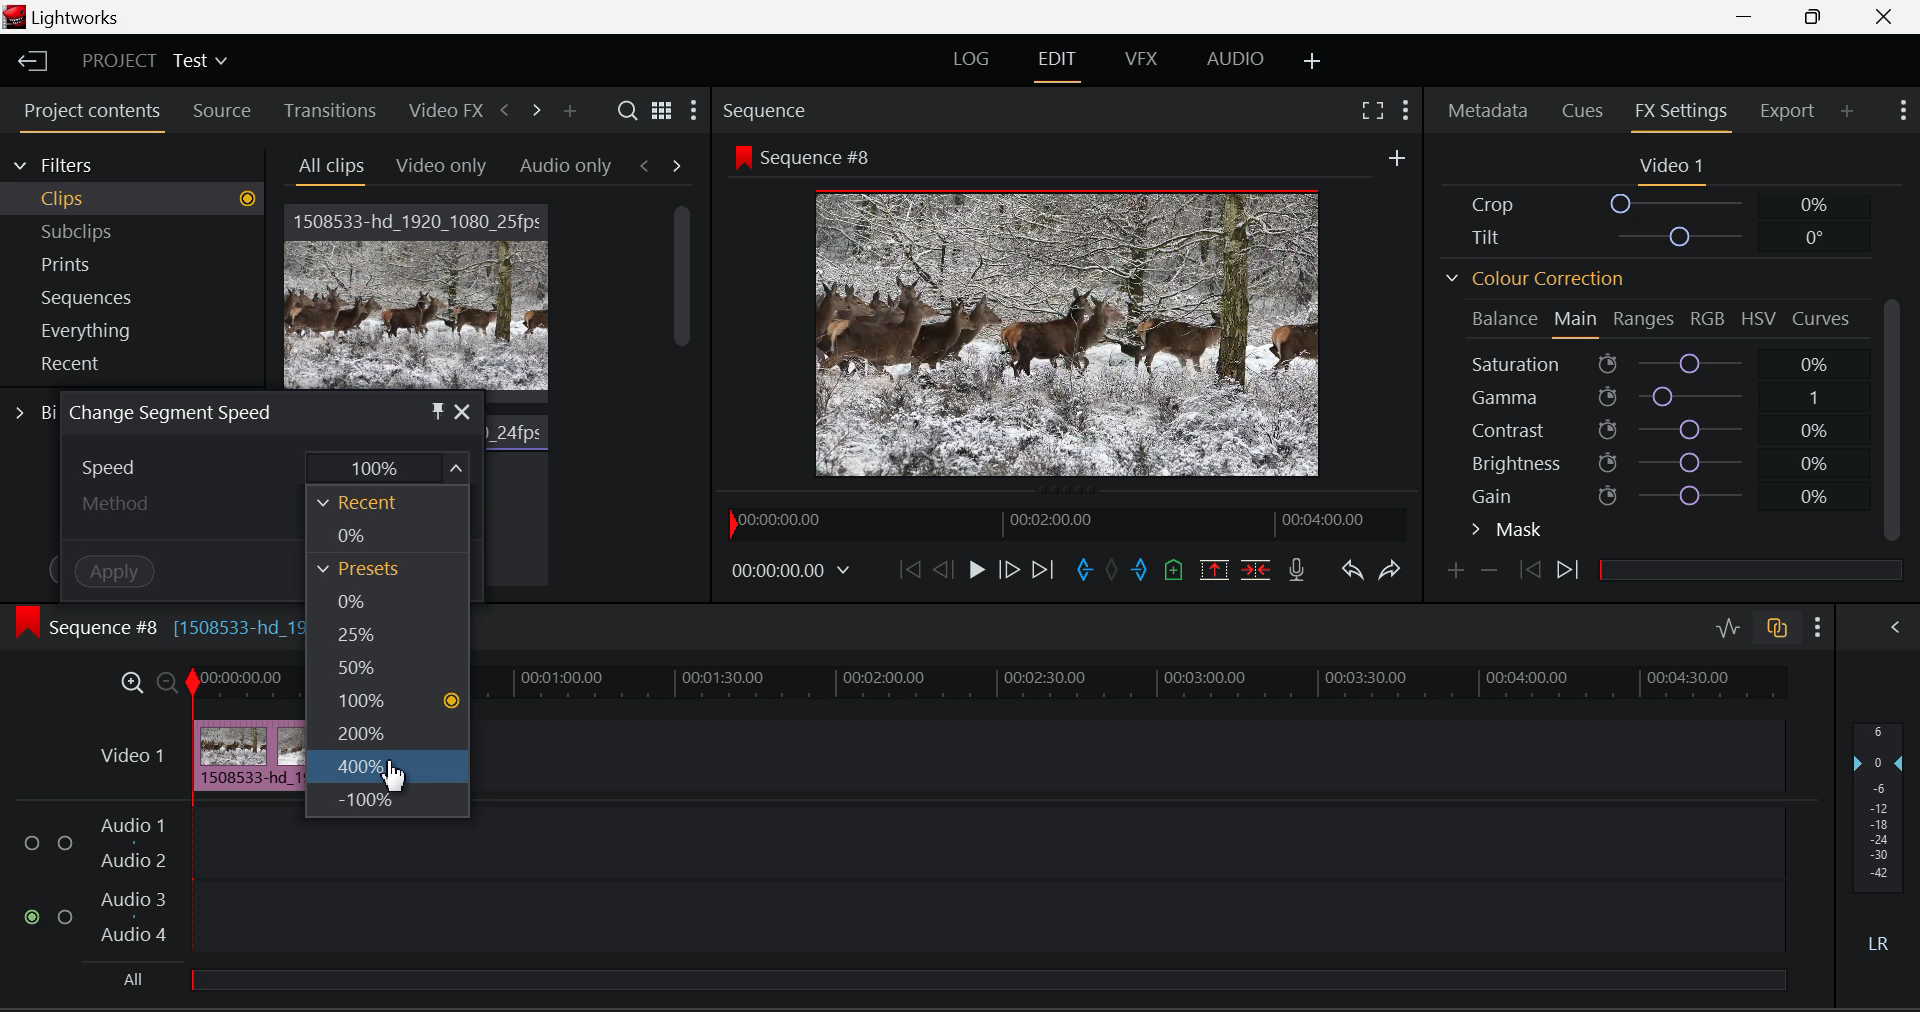  Describe the element at coordinates (679, 301) in the screenshot. I see `Scroll Bar` at that location.